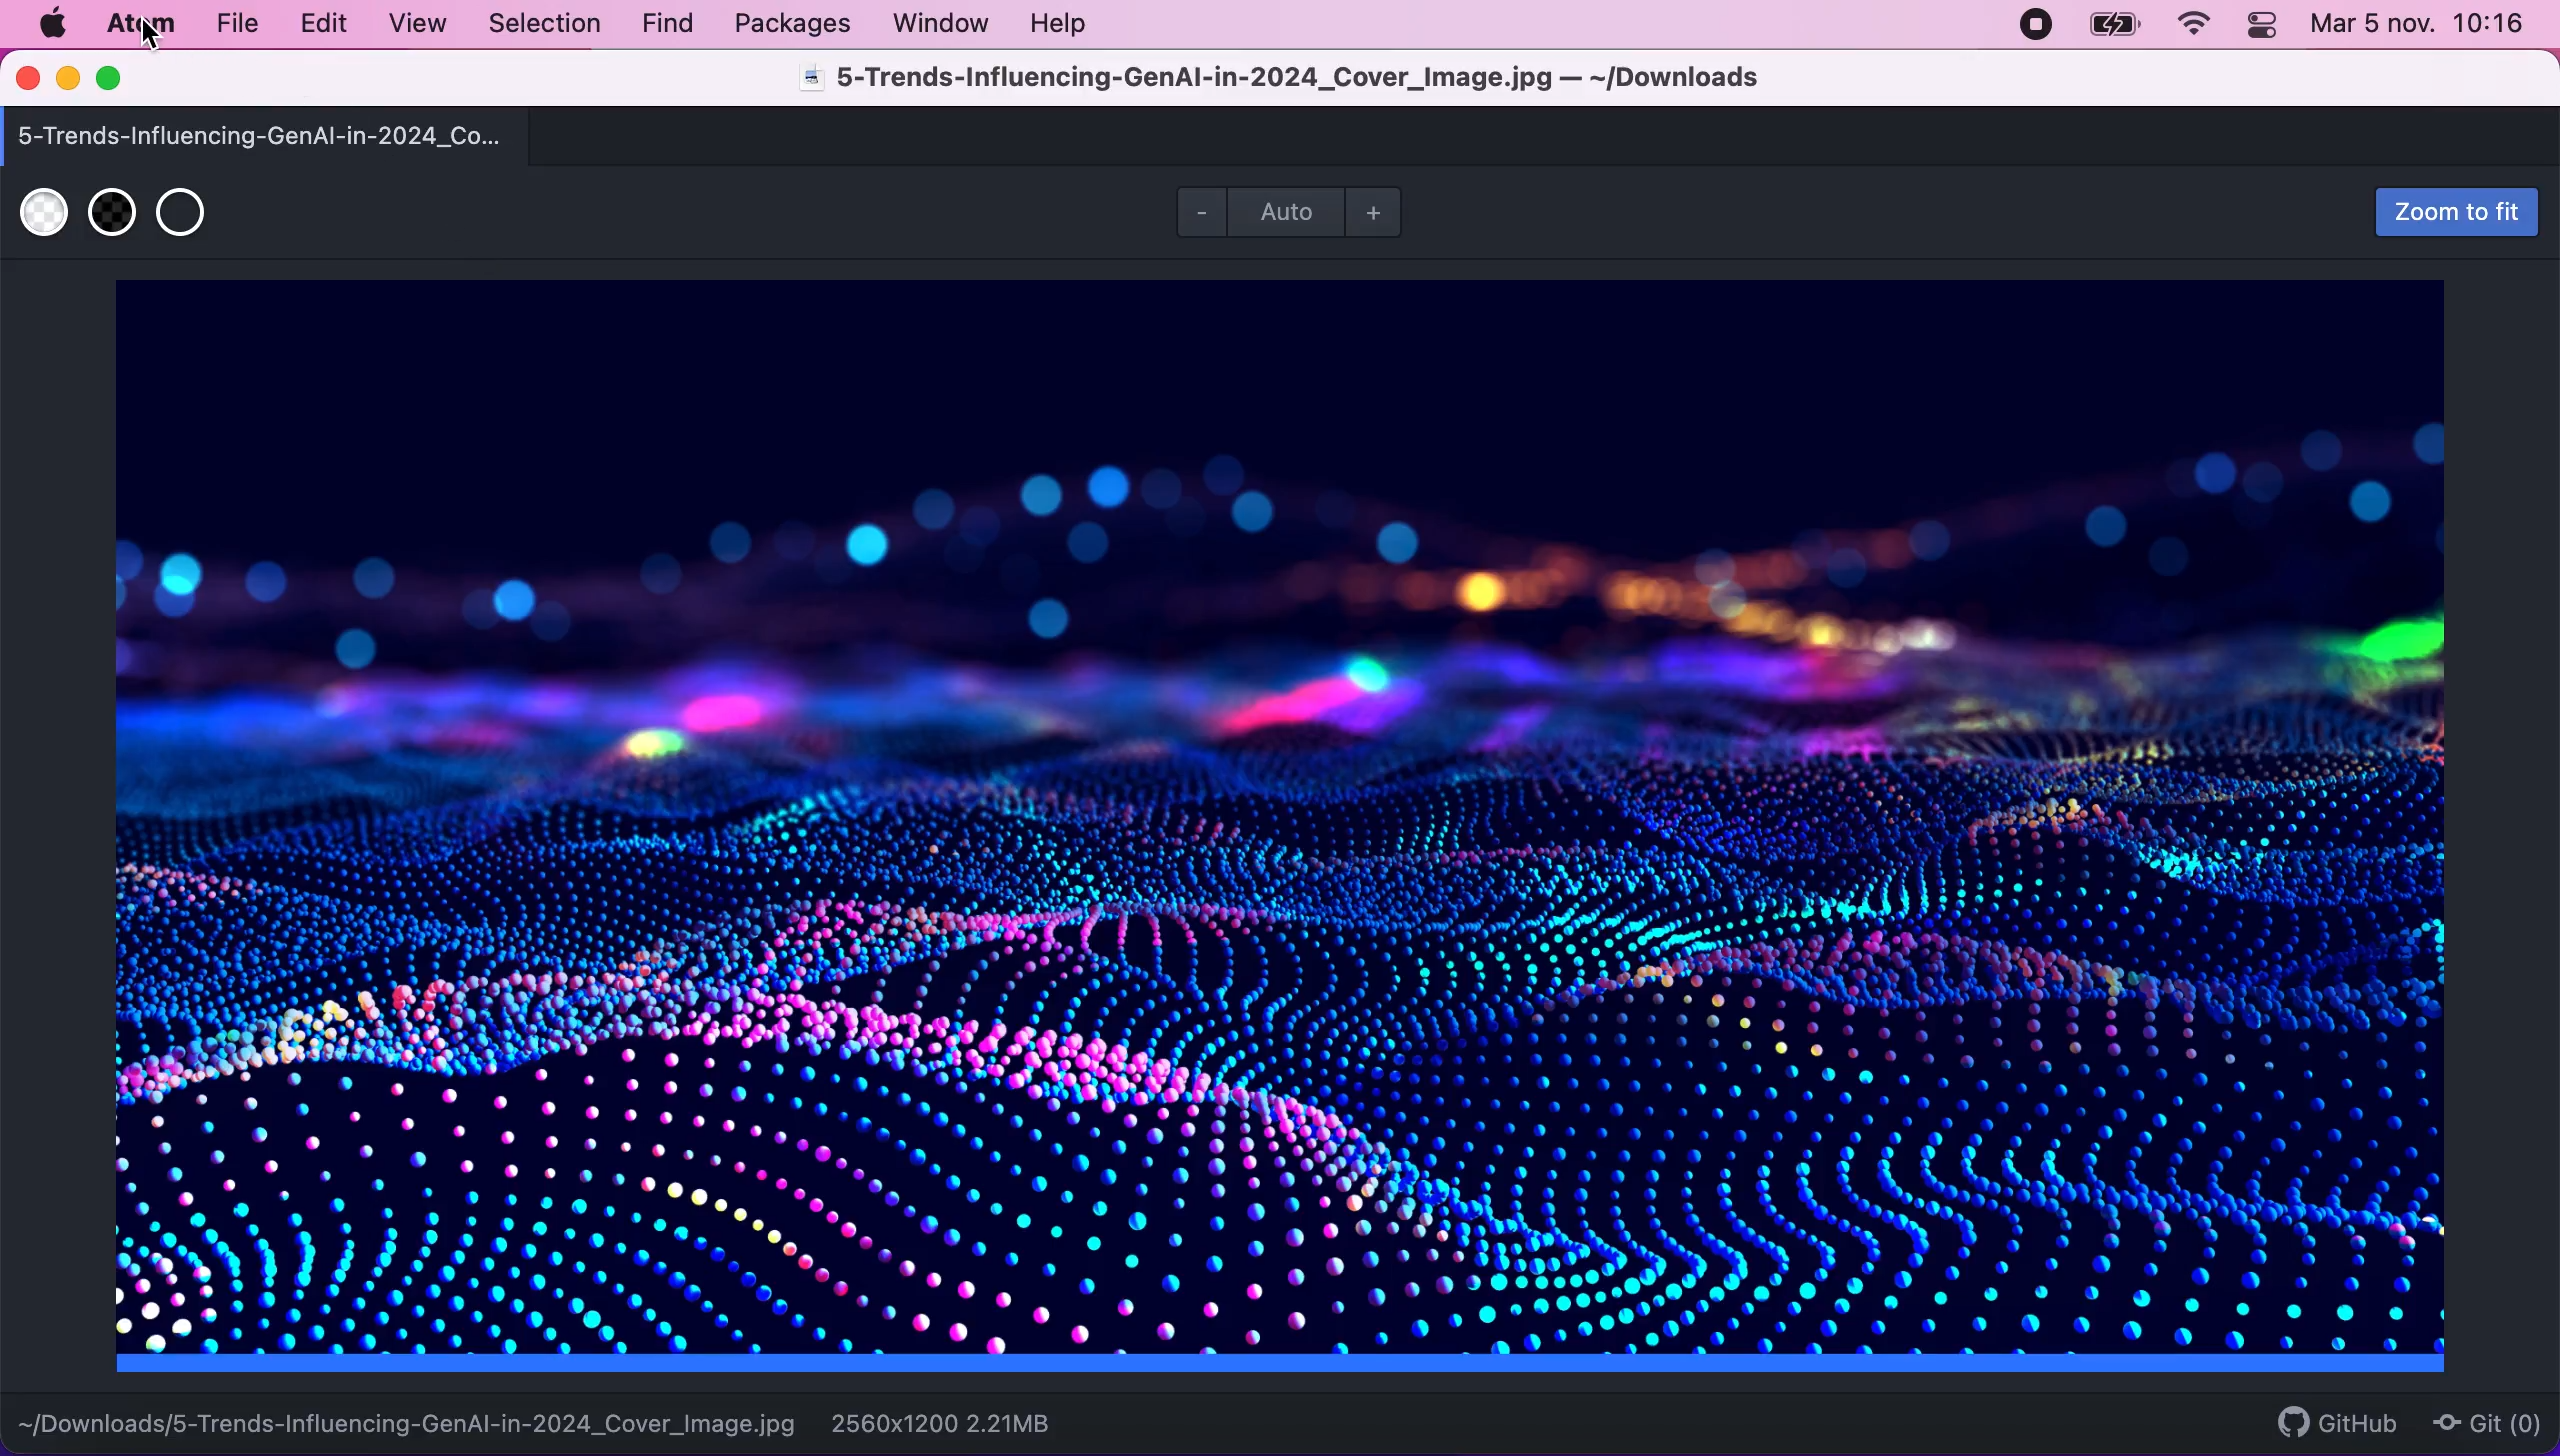  I want to click on zoom out, so click(1195, 210).